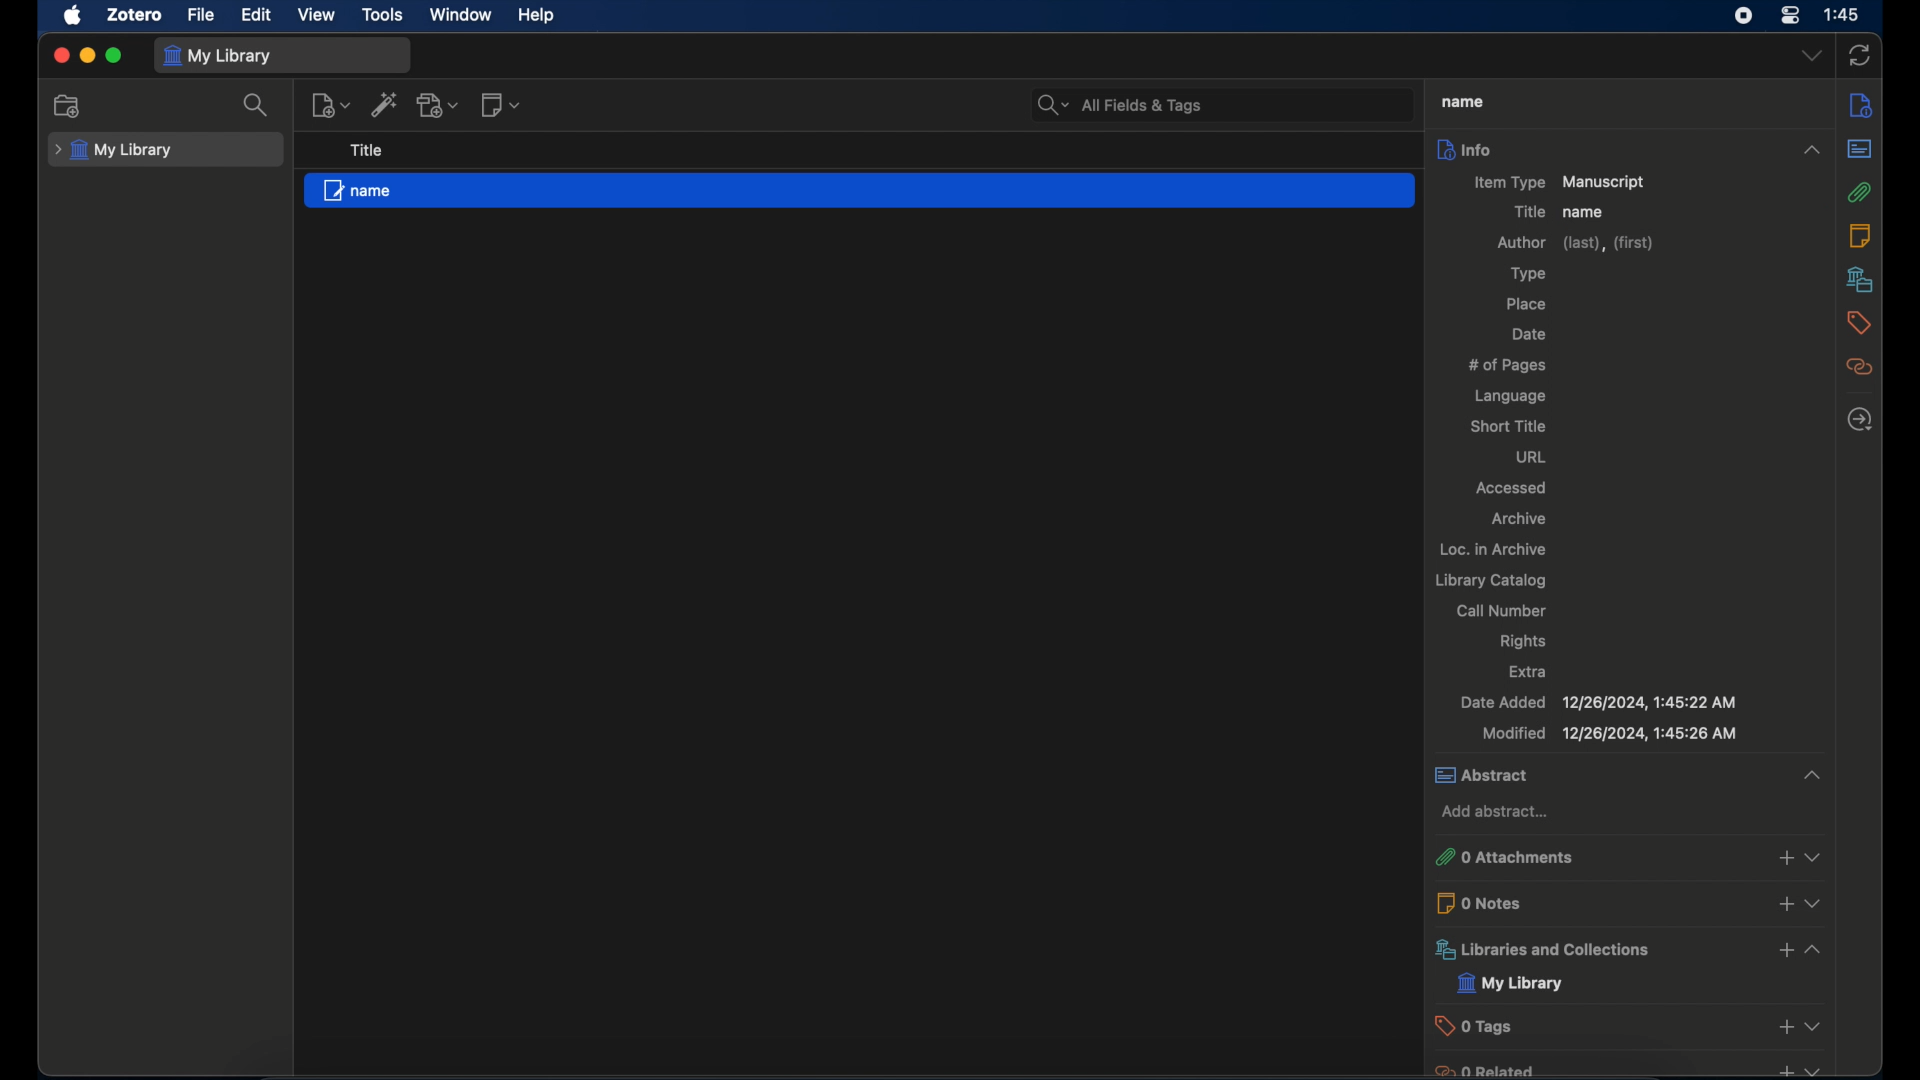  I want to click on short title, so click(1507, 425).